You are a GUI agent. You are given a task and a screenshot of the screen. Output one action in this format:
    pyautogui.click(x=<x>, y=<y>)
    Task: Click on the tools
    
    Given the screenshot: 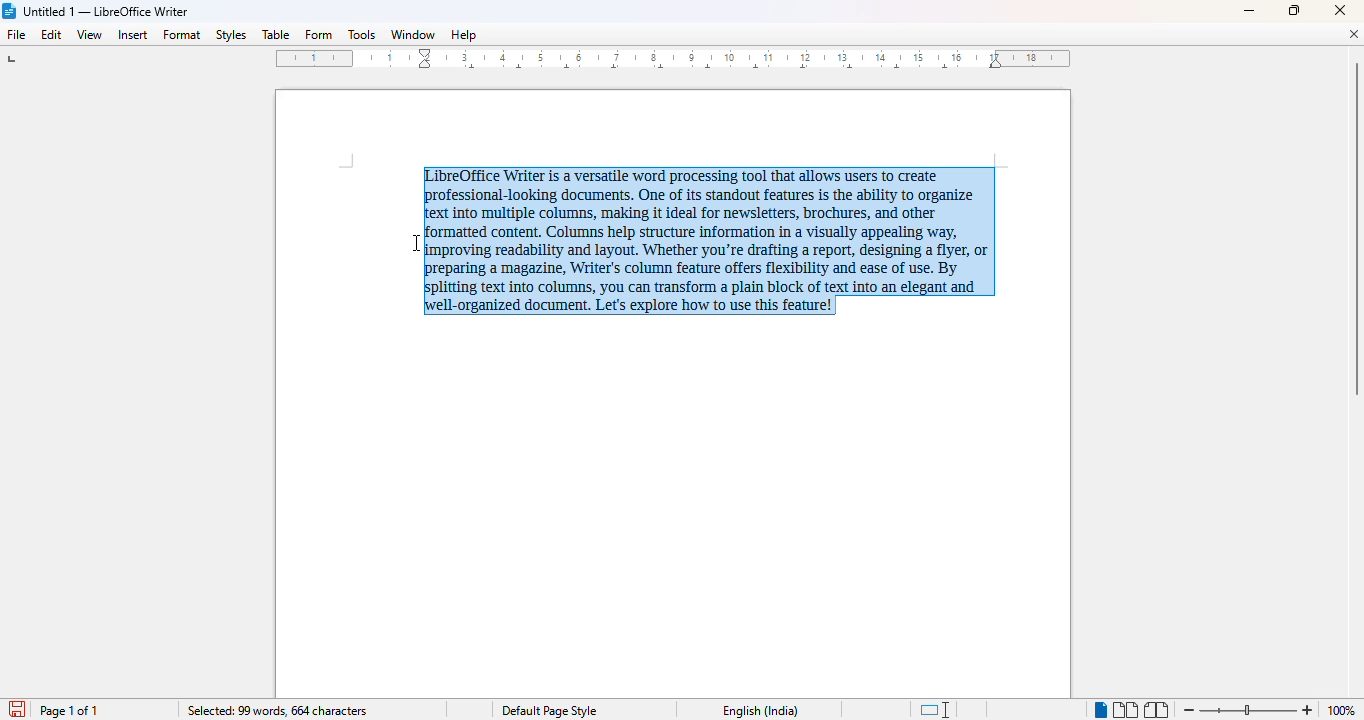 What is the action you would take?
    pyautogui.click(x=361, y=34)
    